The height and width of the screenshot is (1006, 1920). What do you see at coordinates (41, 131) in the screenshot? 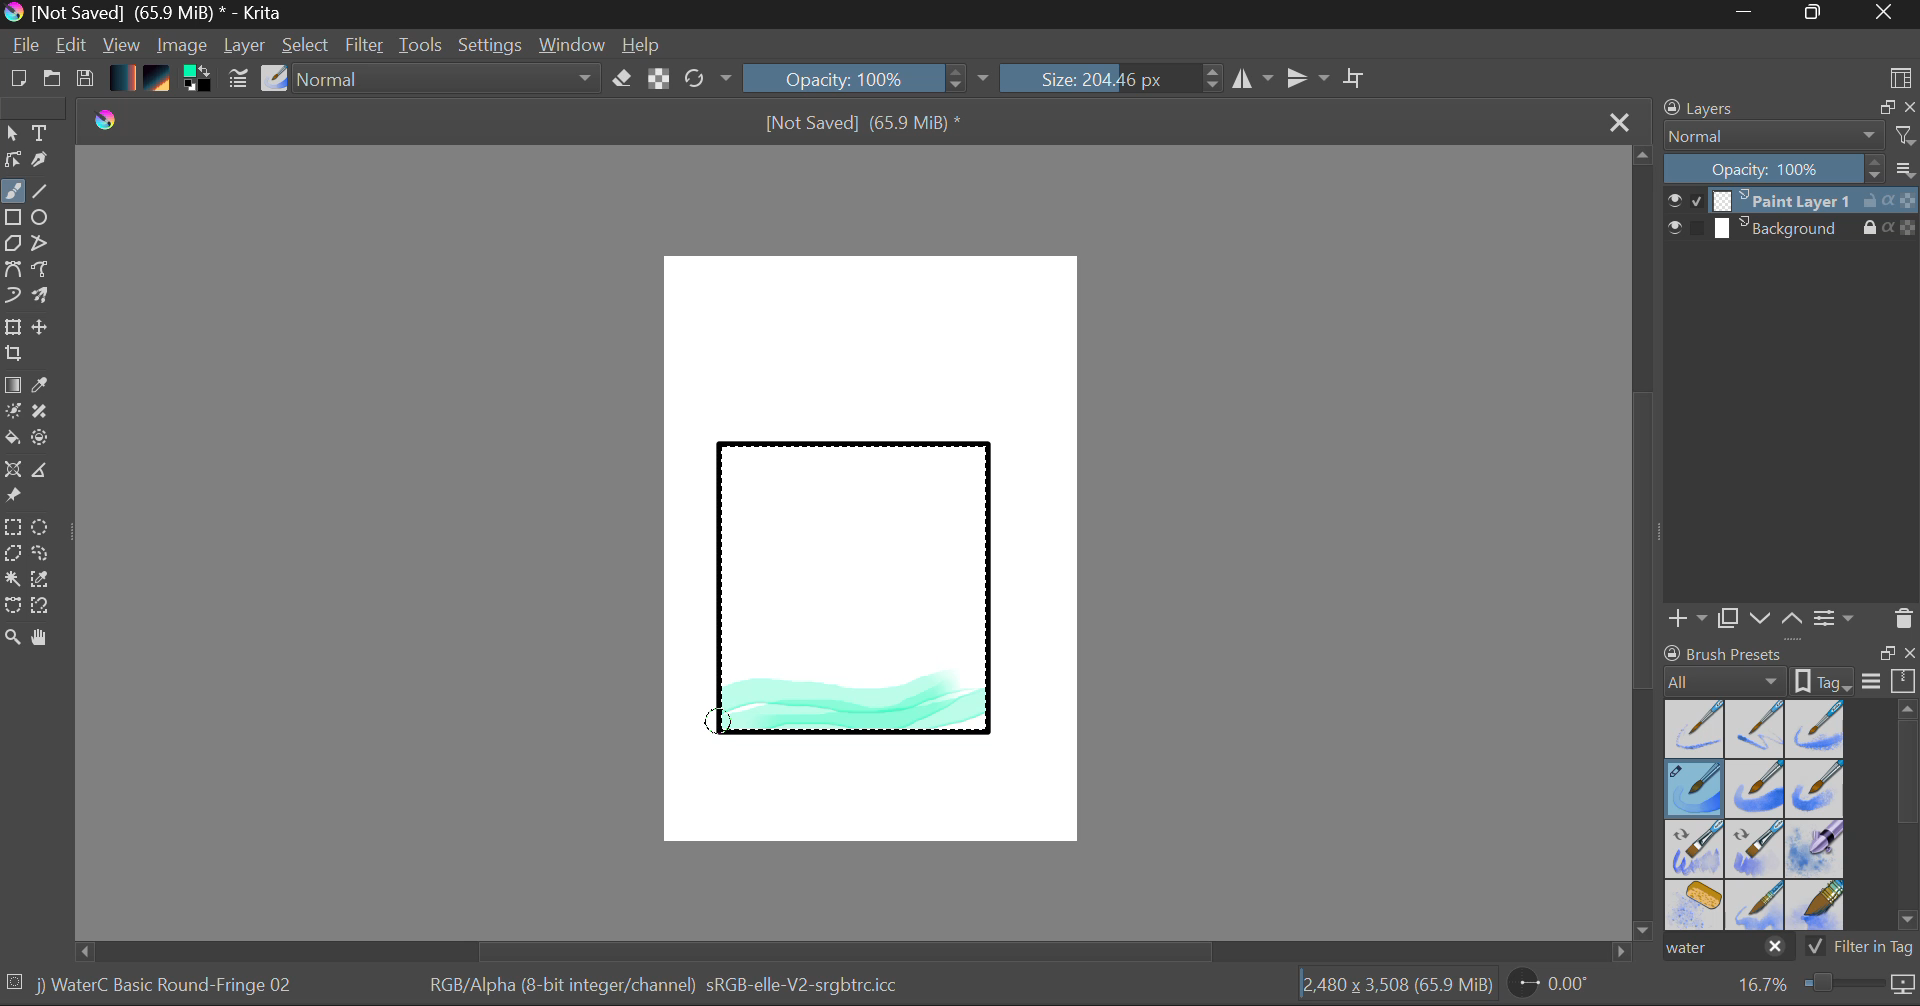
I see `Text` at bounding box center [41, 131].